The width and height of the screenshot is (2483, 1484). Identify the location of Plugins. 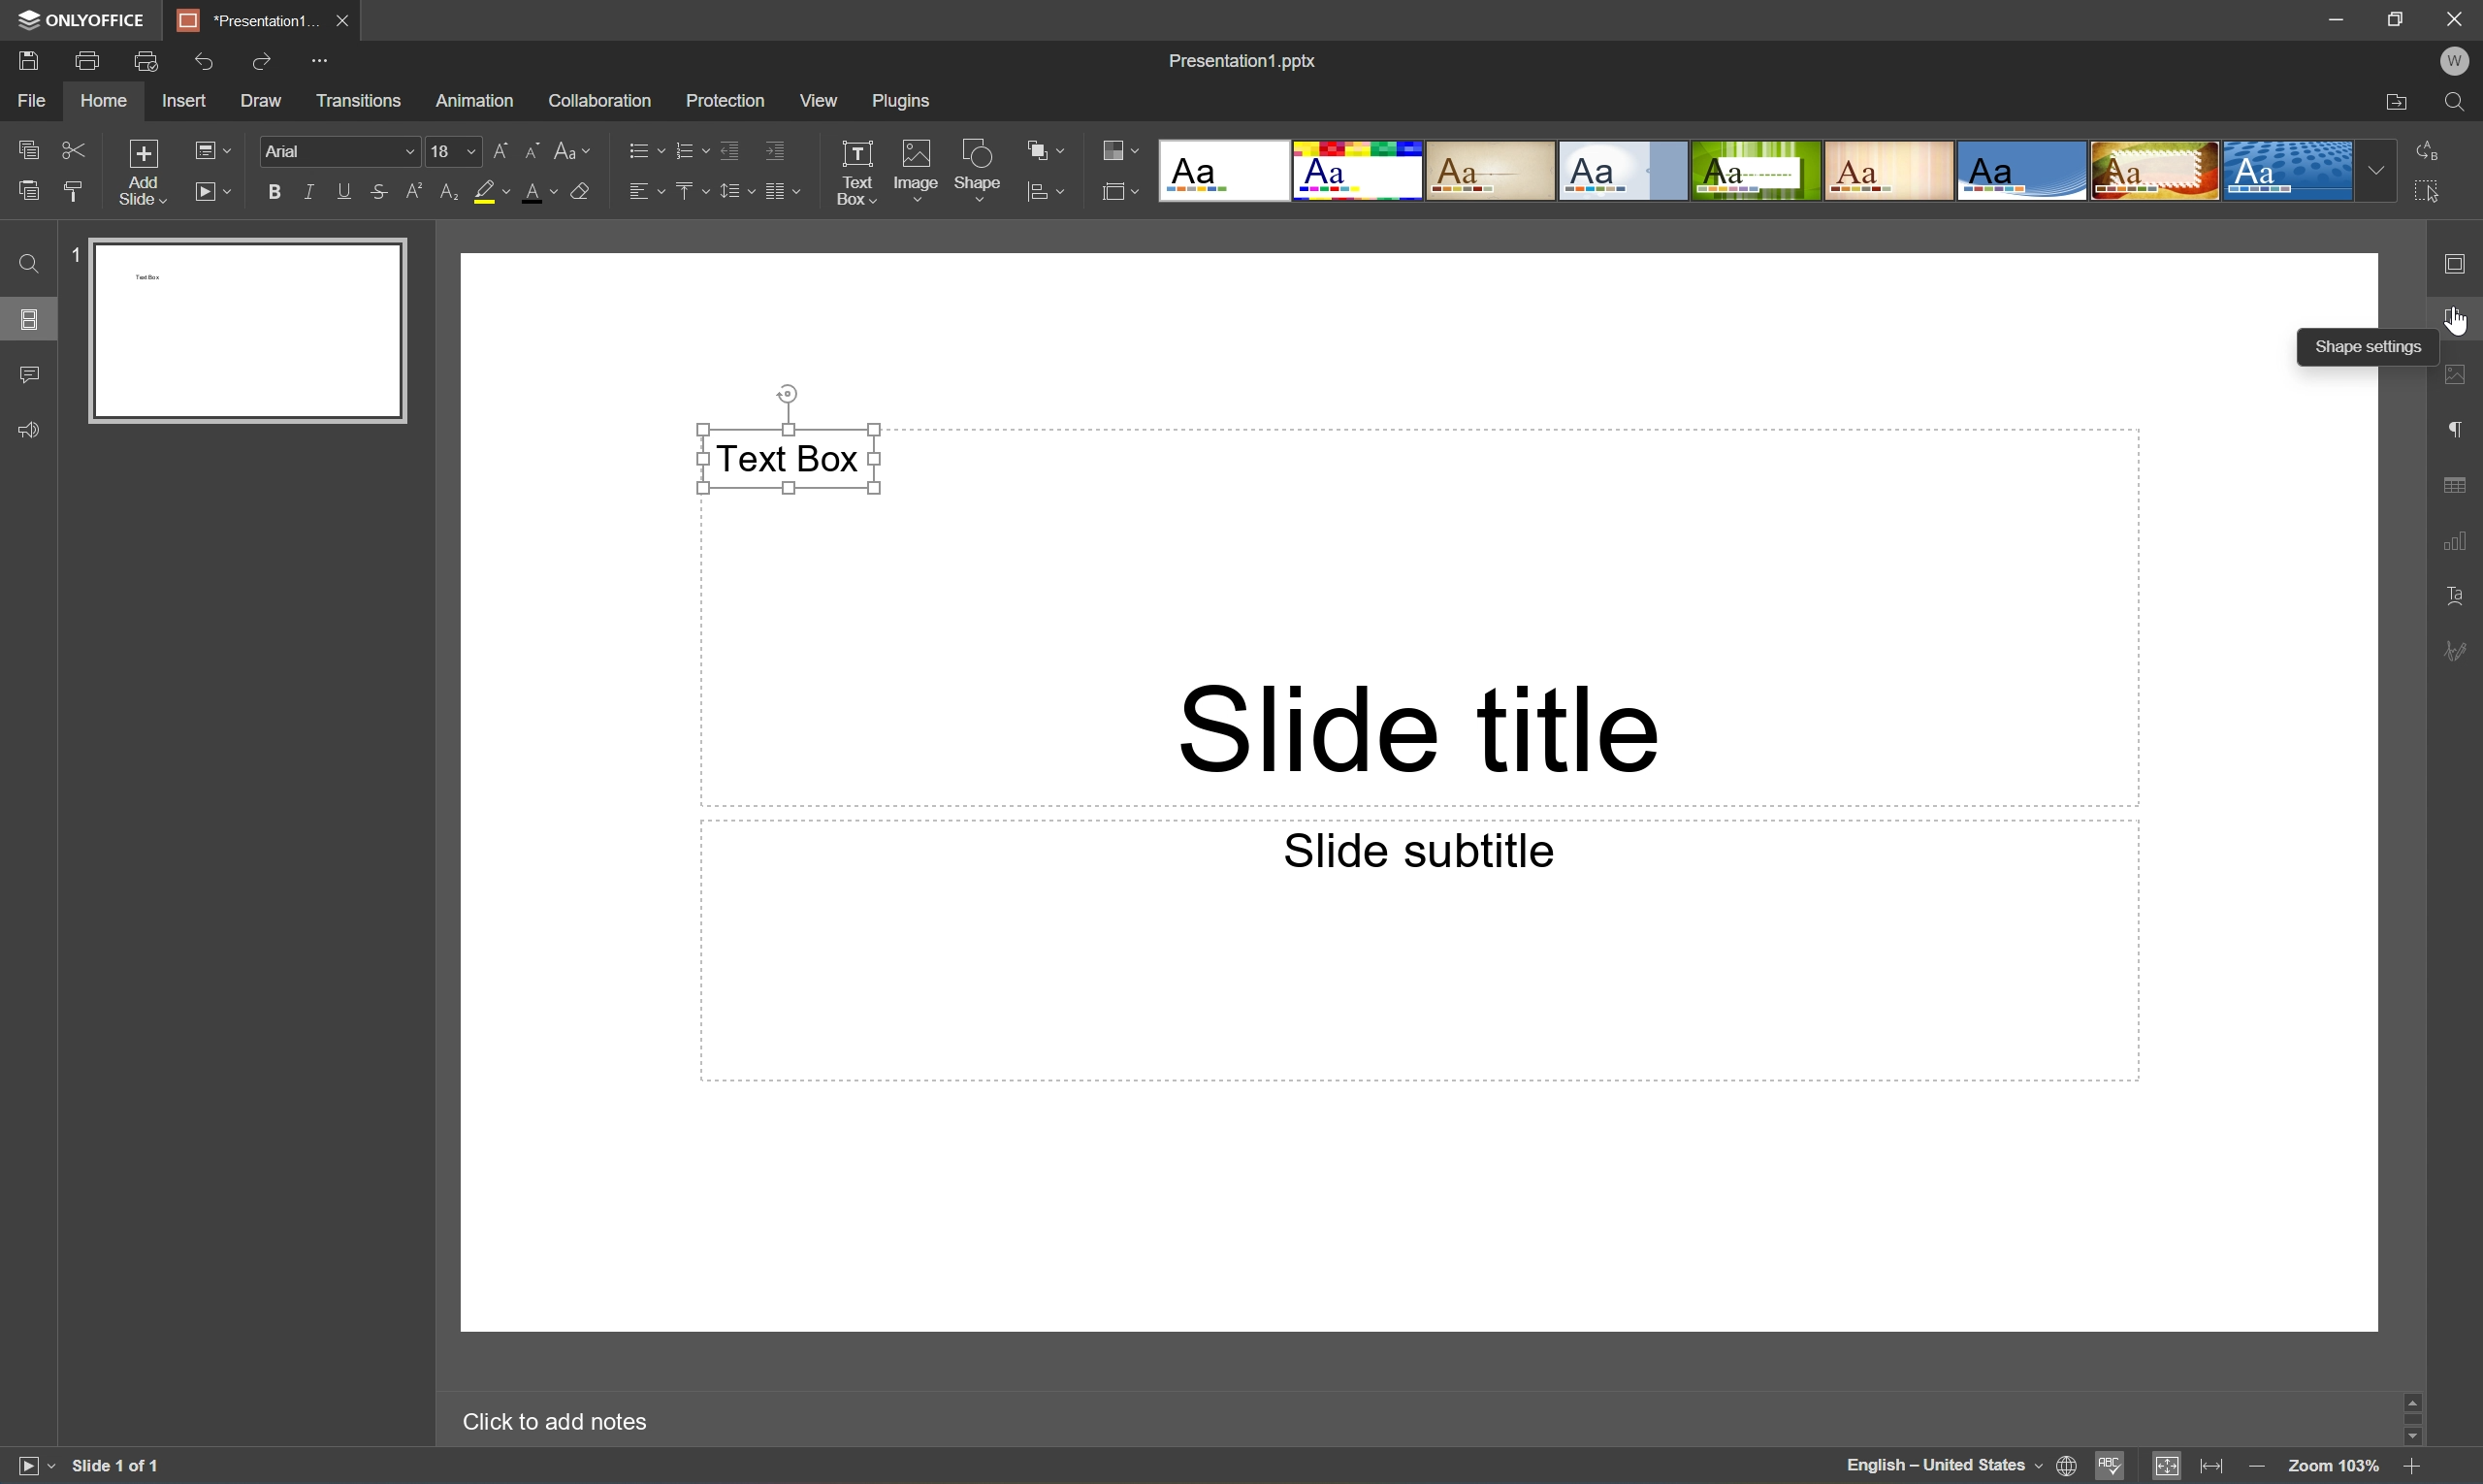
(903, 100).